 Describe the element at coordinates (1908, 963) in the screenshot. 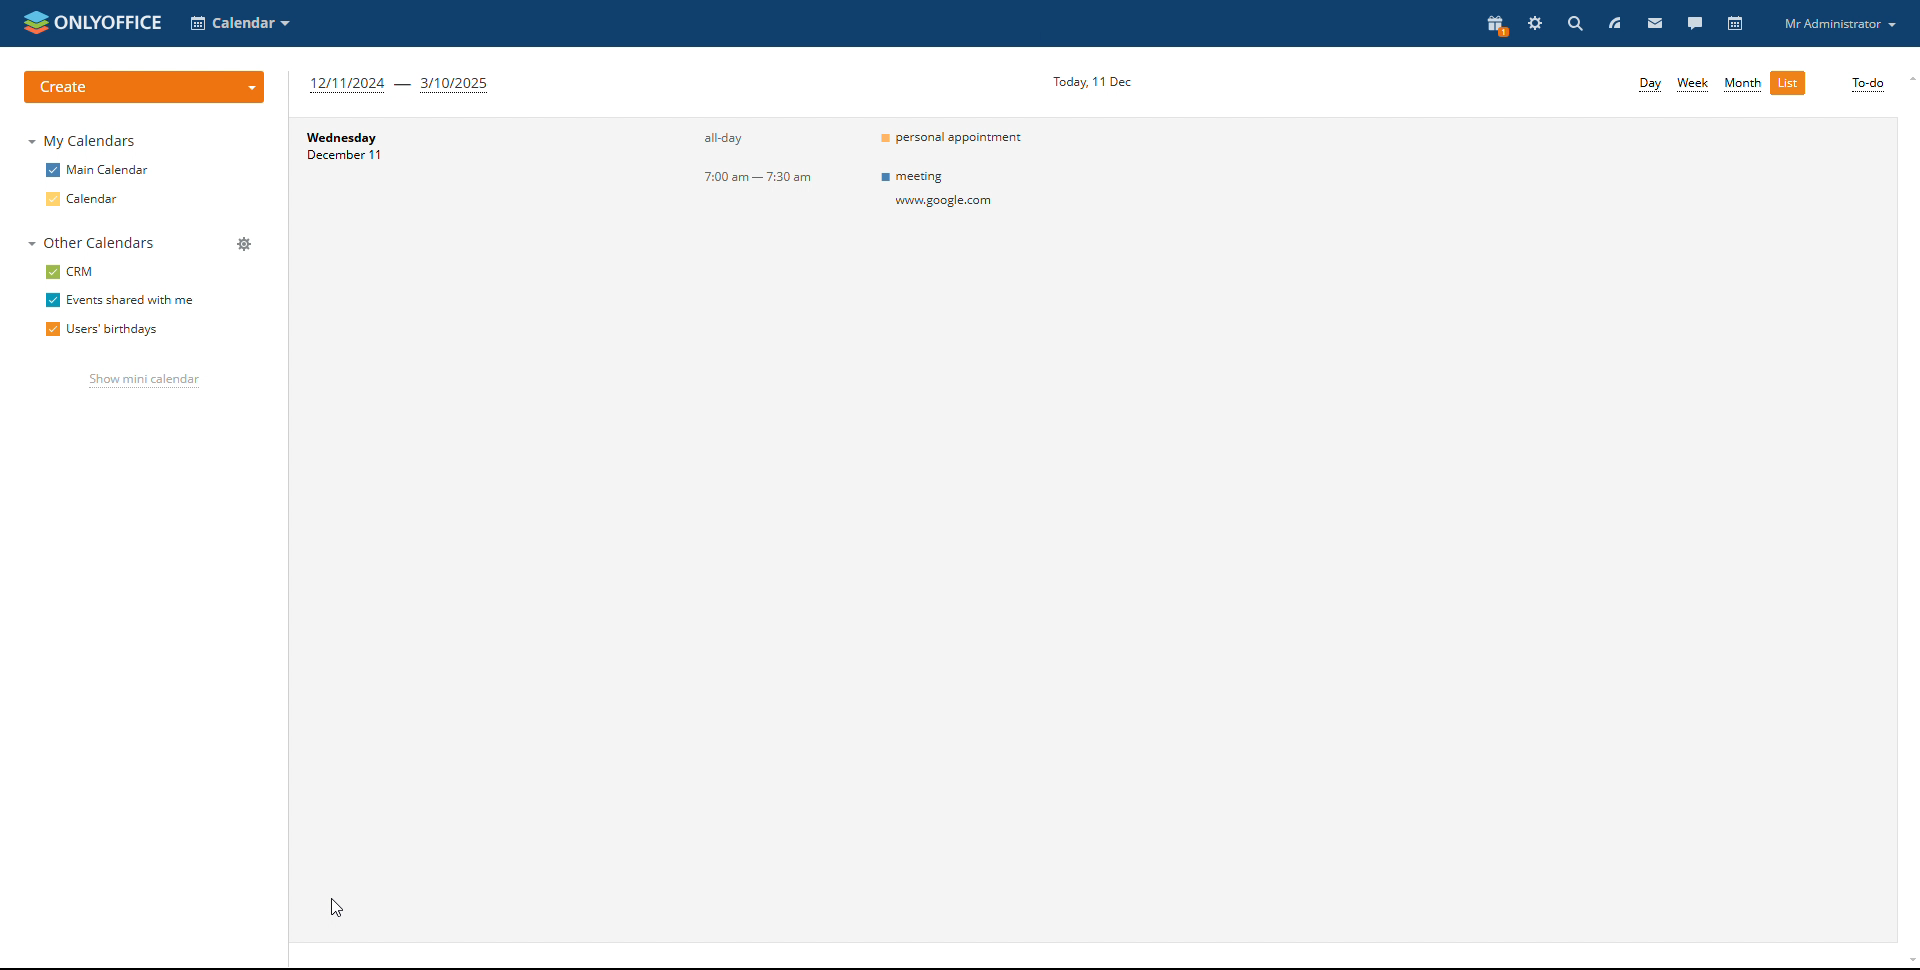

I see `scroll down` at that location.